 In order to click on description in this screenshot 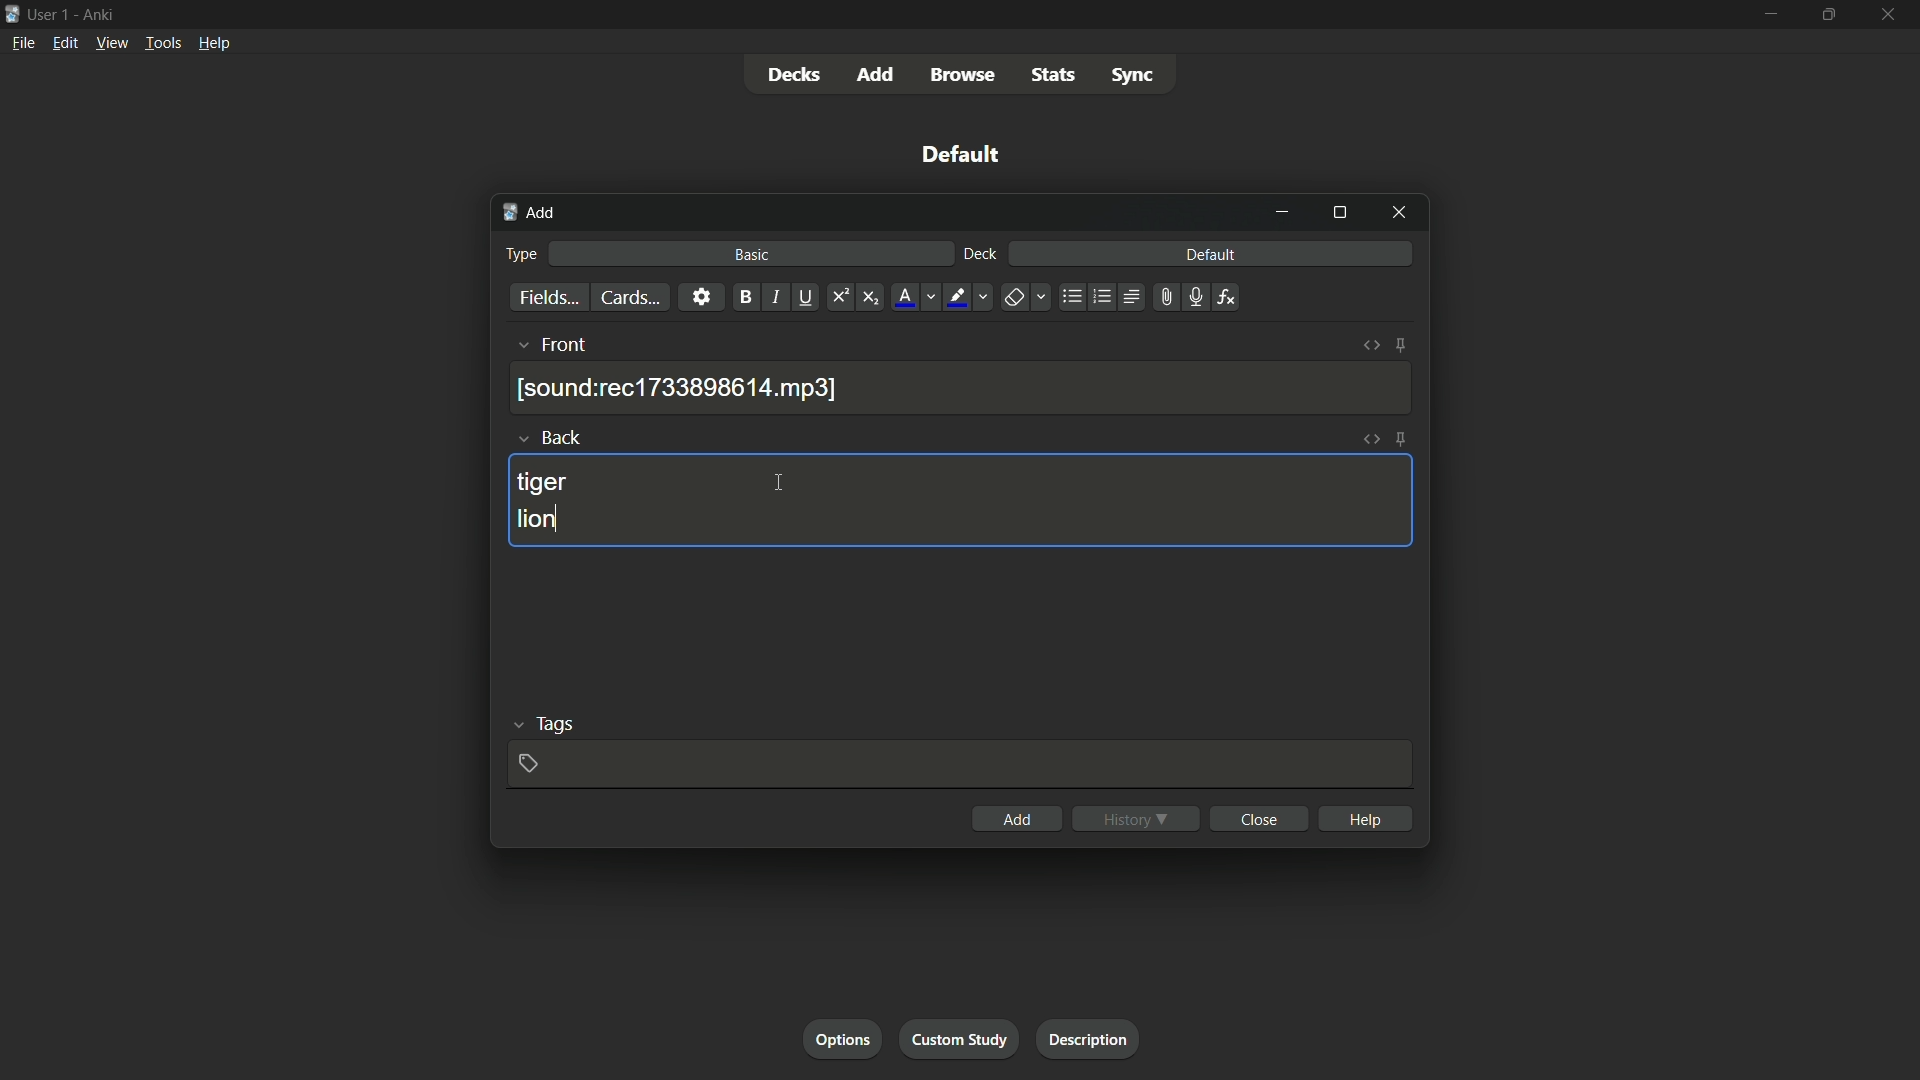, I will do `click(1089, 1039)`.